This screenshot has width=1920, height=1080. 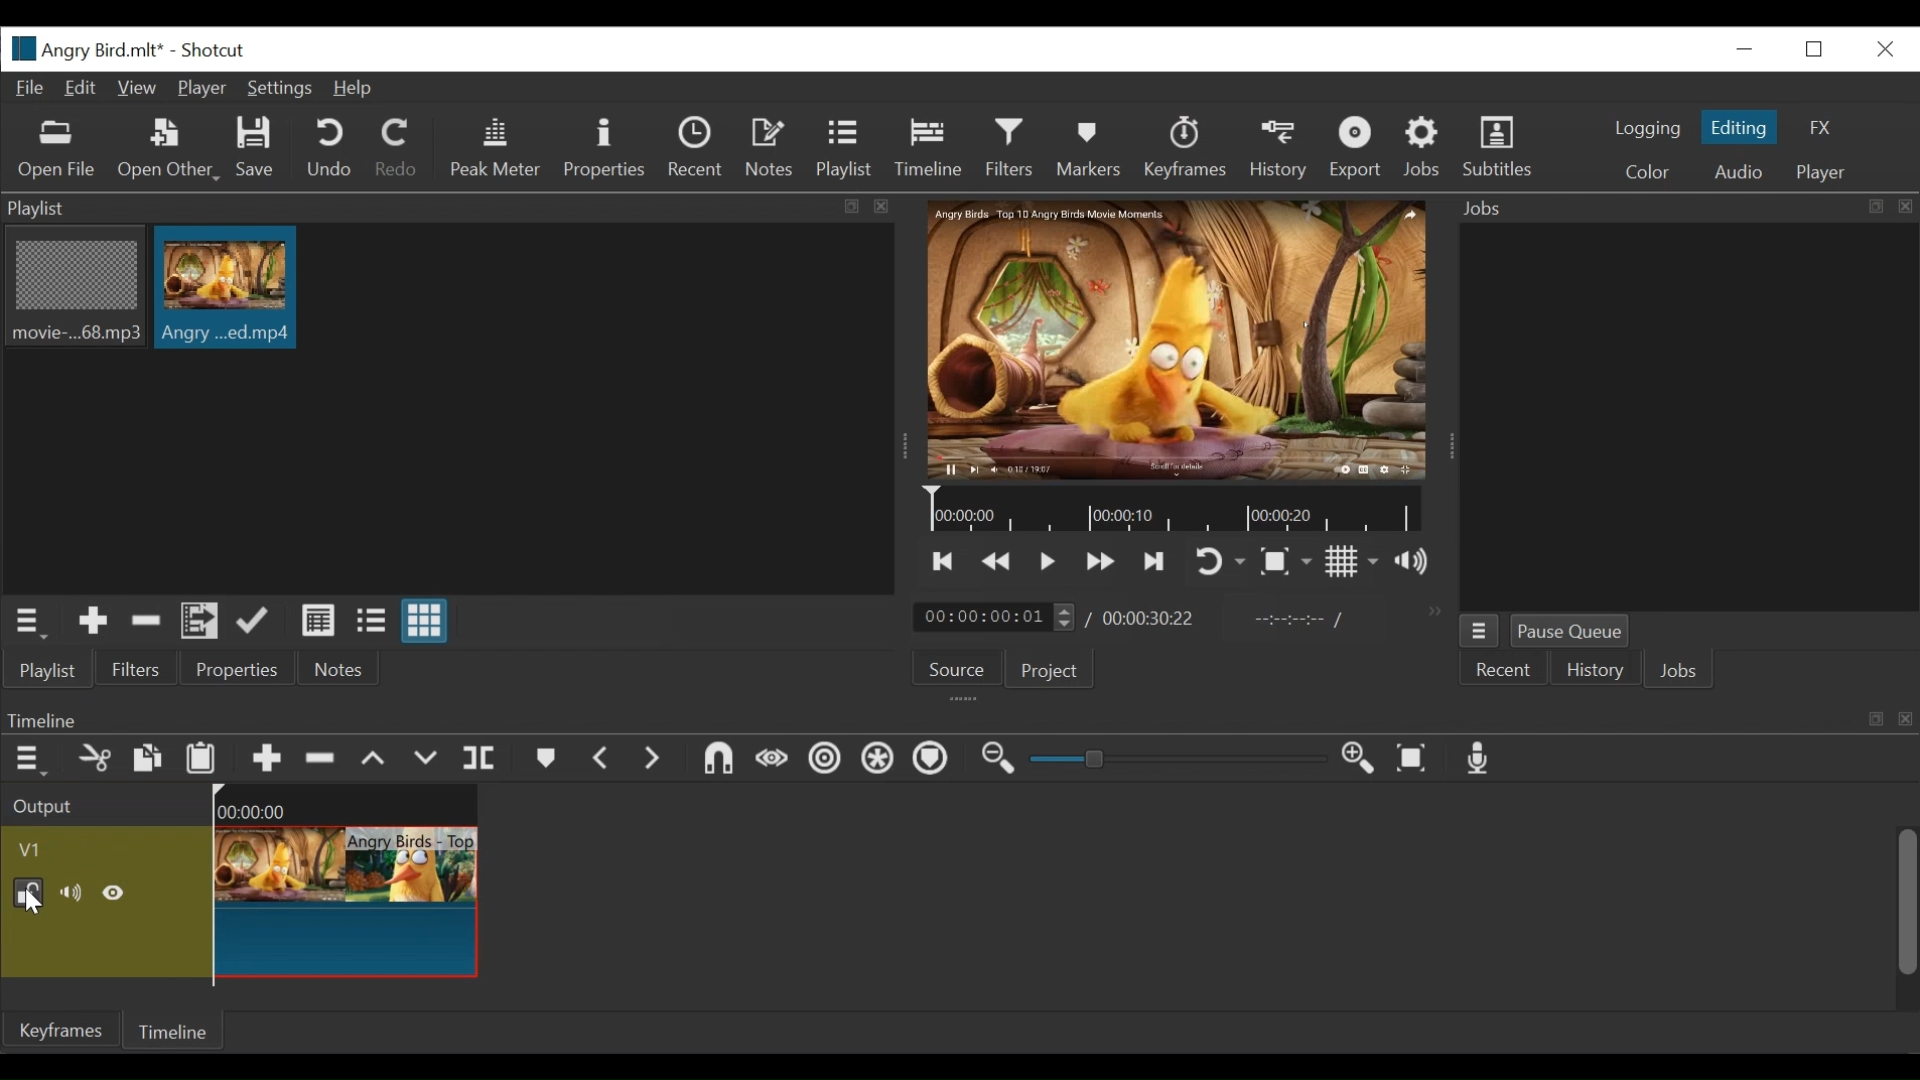 I want to click on Ripple, so click(x=826, y=762).